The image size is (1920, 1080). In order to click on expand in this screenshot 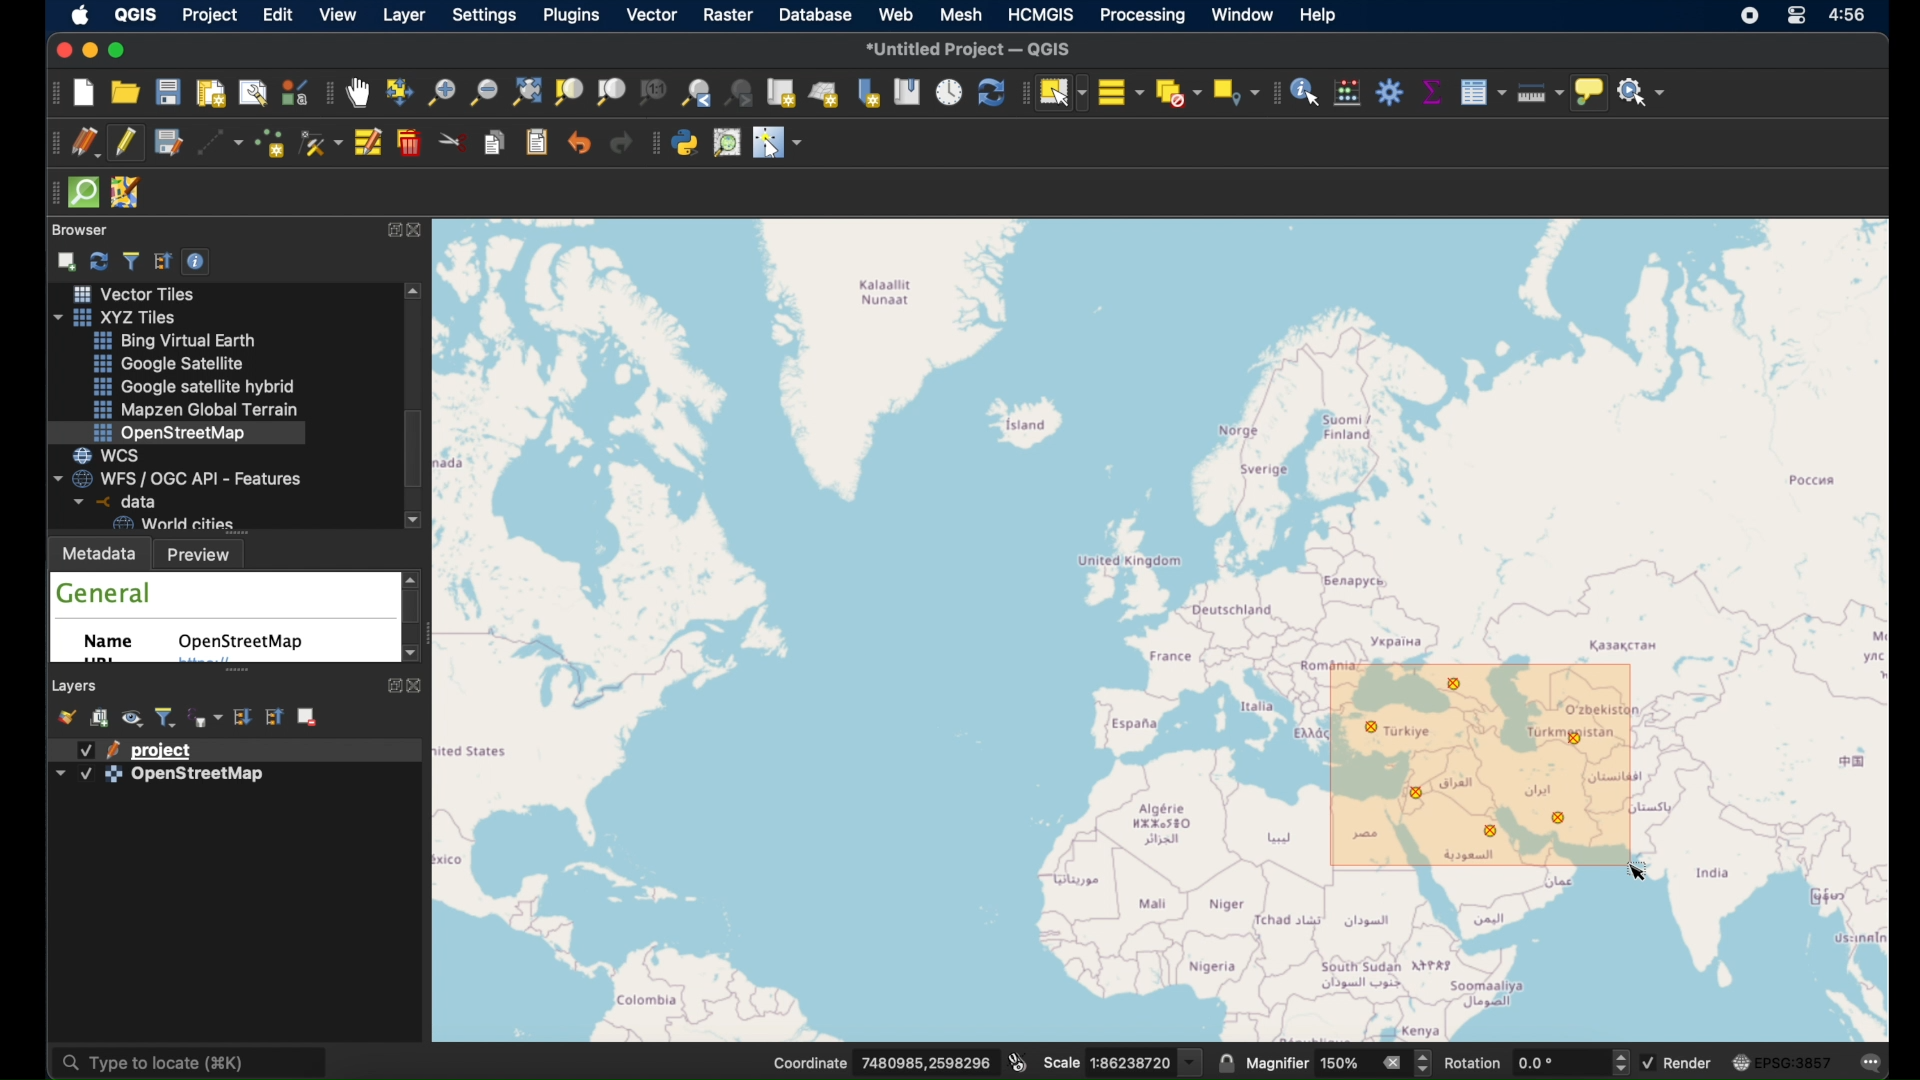, I will do `click(391, 688)`.